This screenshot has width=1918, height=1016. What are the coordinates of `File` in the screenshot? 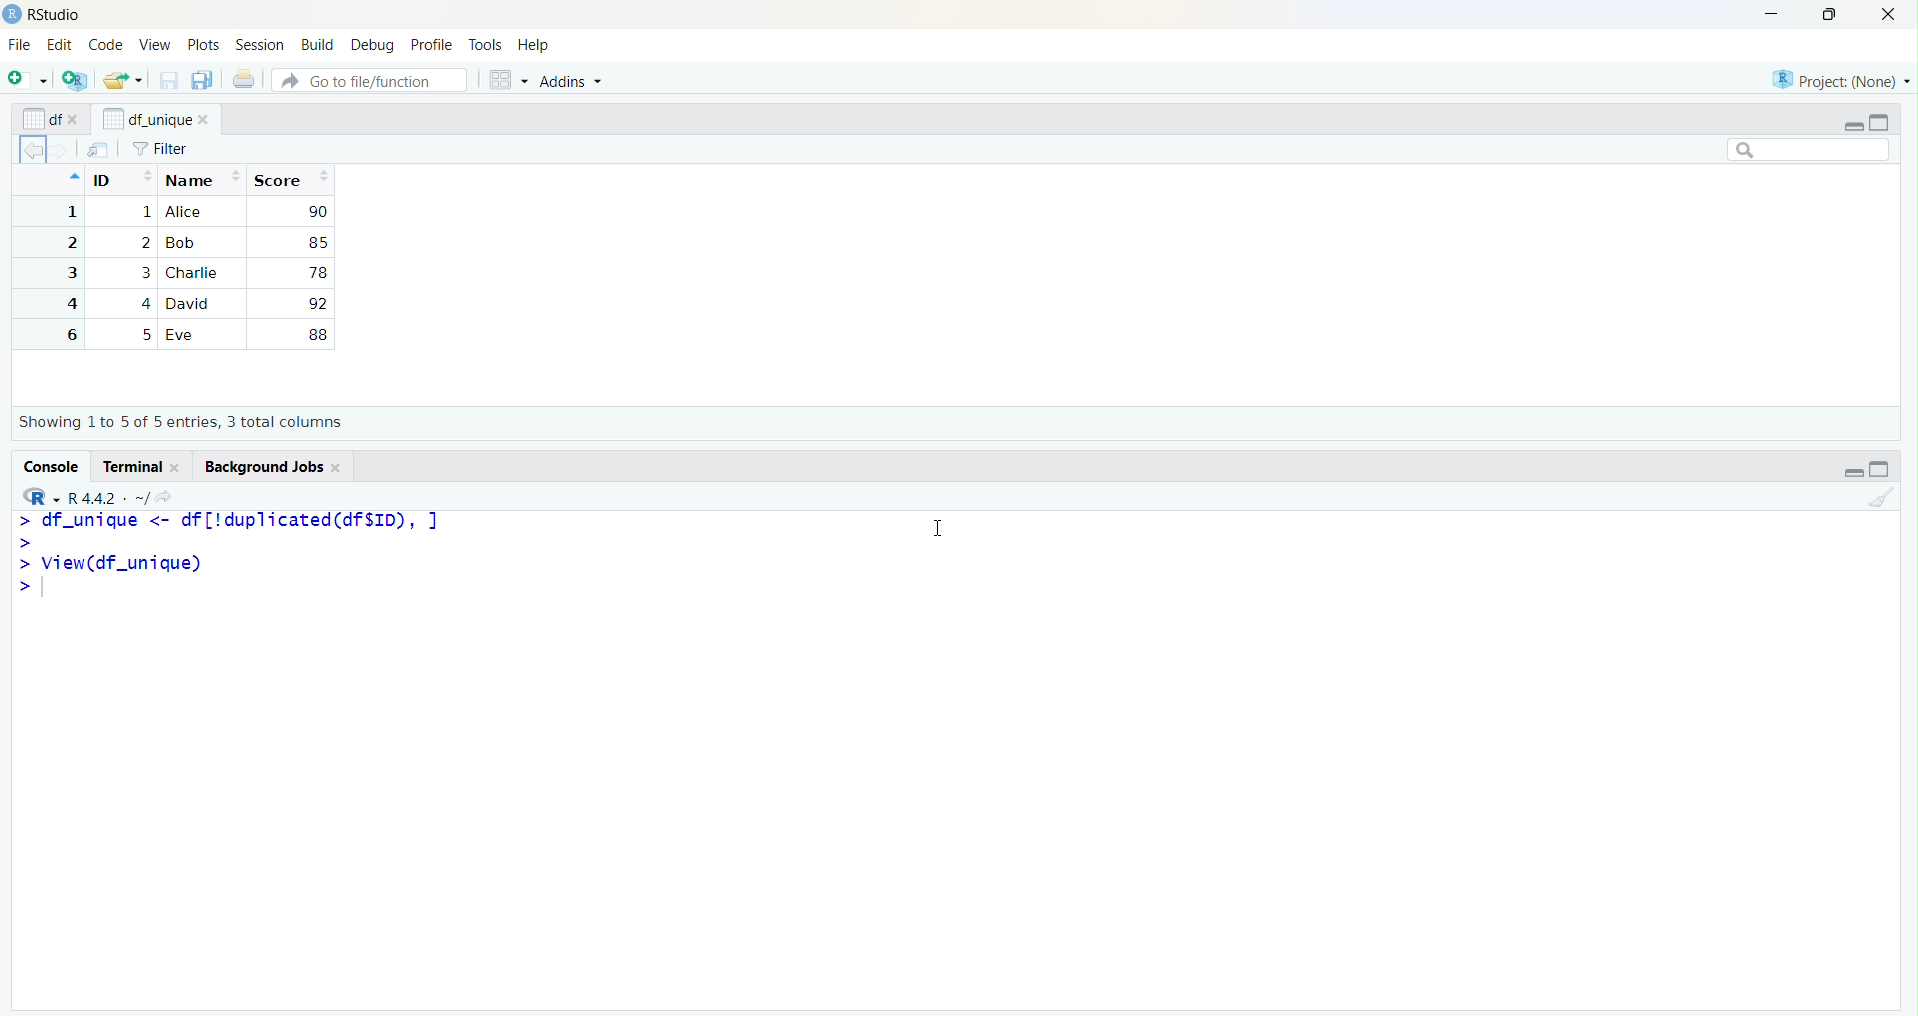 It's located at (19, 46).